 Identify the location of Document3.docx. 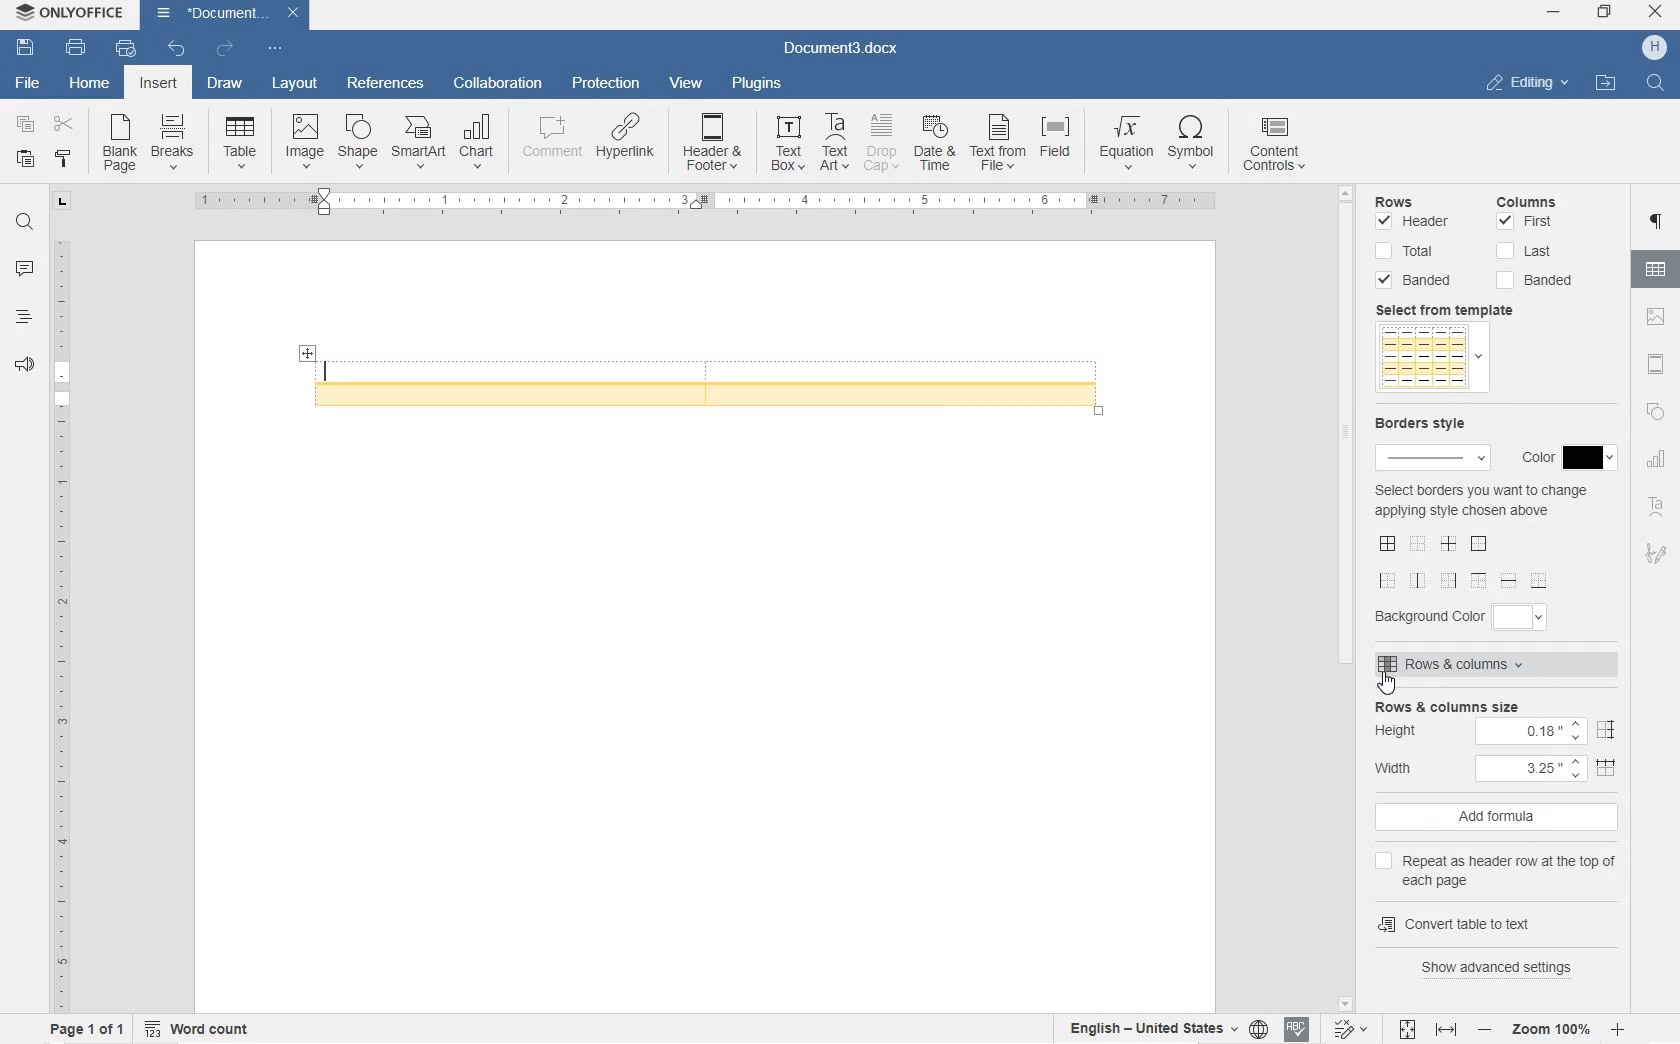
(228, 13).